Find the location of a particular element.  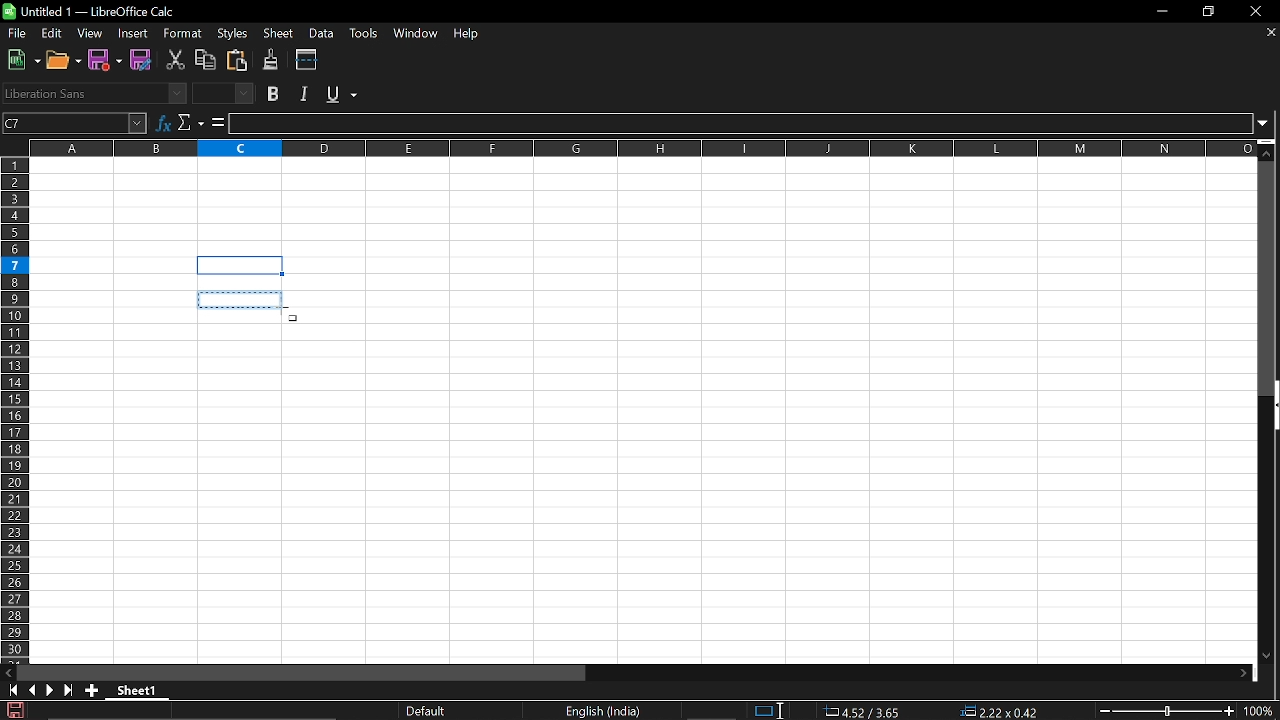

Italic is located at coordinates (307, 94).